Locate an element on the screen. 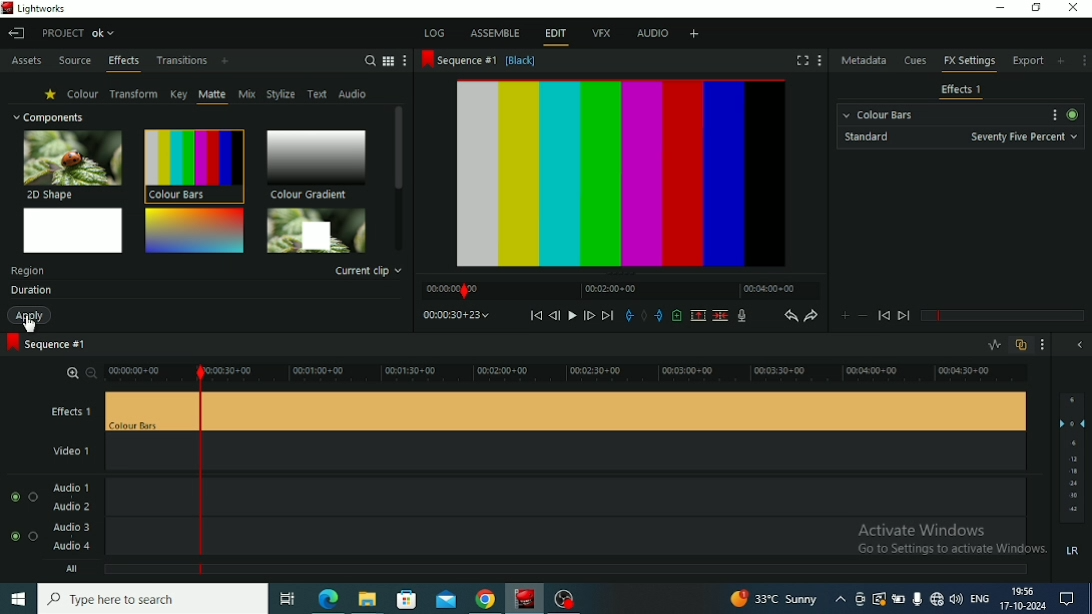 This screenshot has height=614, width=1092. Audio 1  and 2 is located at coordinates (89, 496).